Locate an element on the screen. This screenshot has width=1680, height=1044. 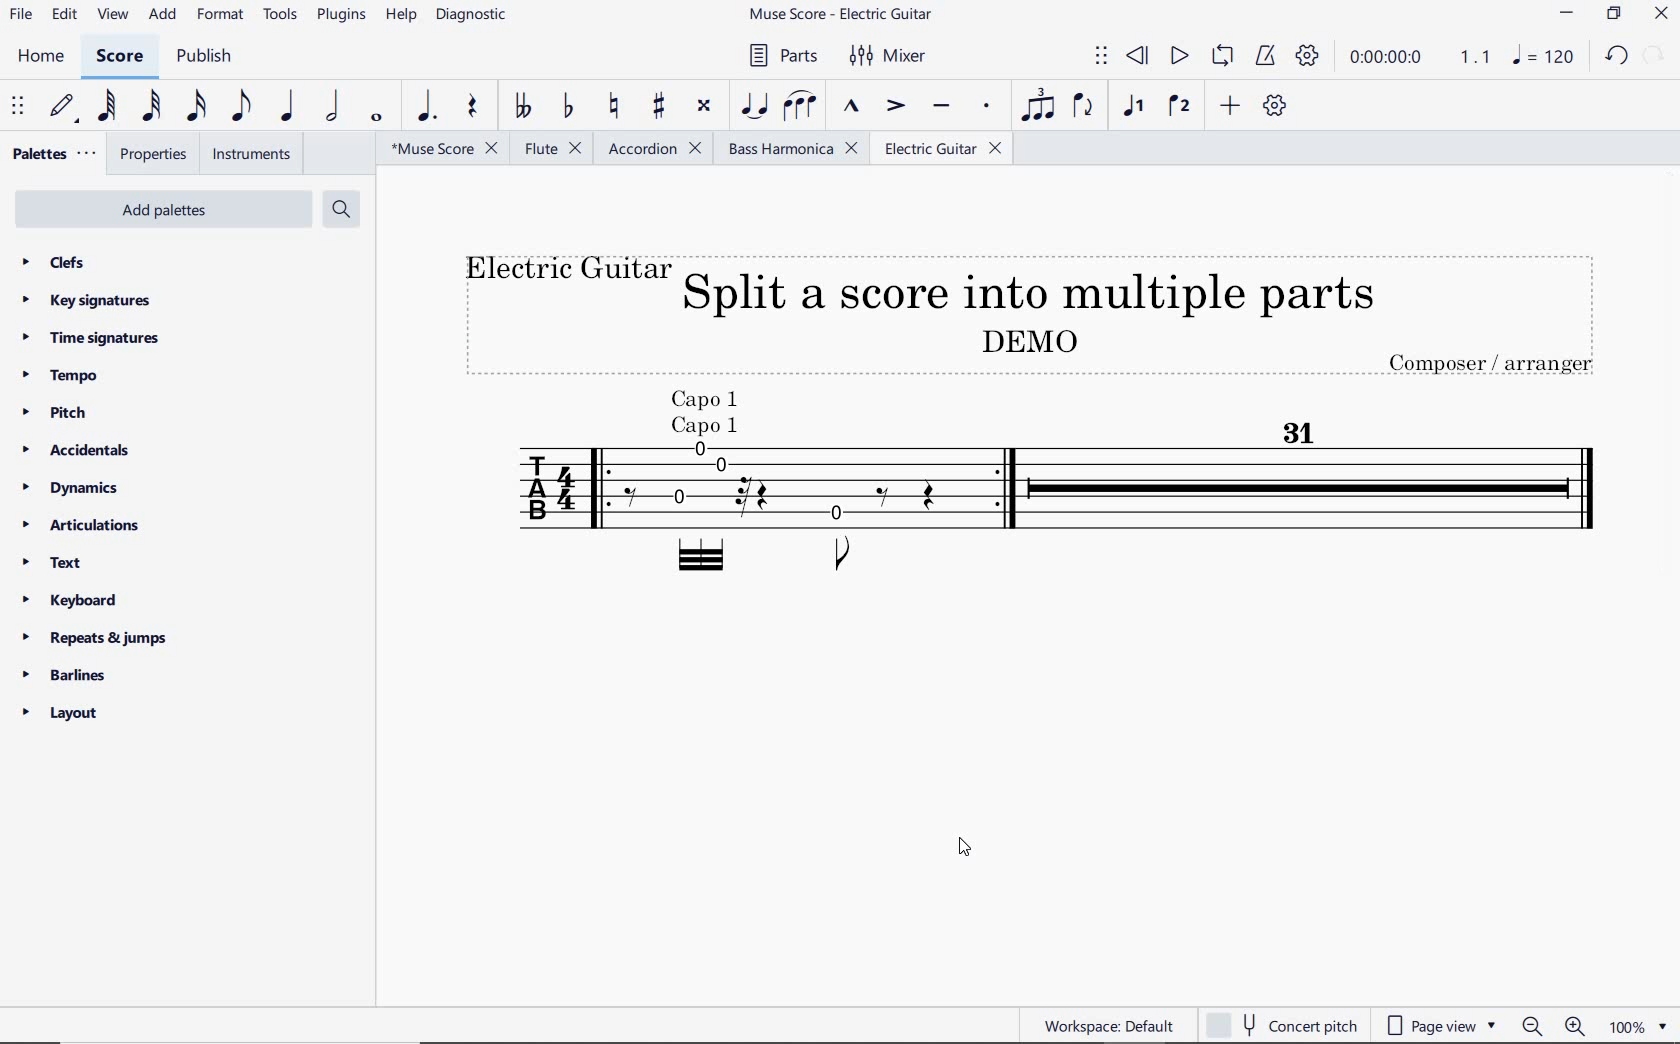
add is located at coordinates (162, 15).